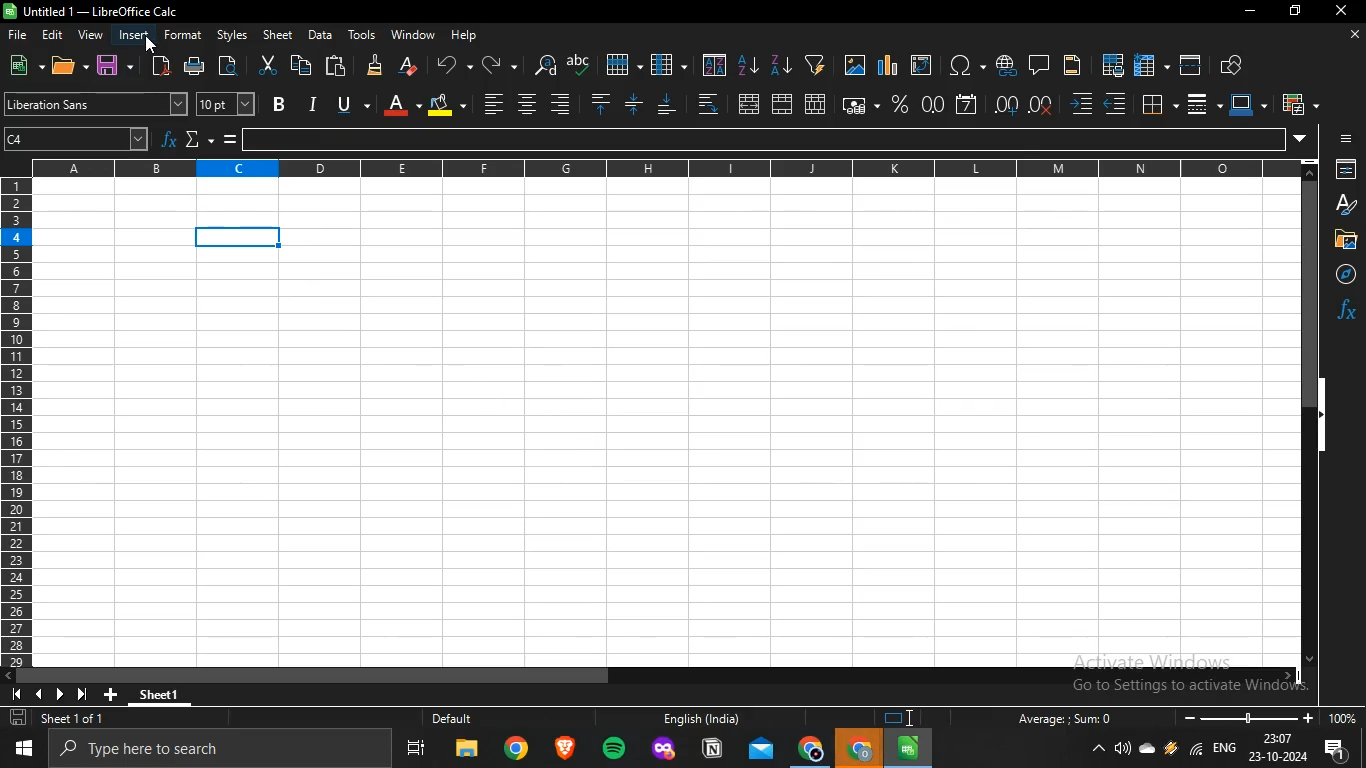 Image resolution: width=1366 pixels, height=768 pixels. What do you see at coordinates (783, 105) in the screenshot?
I see `merge cells` at bounding box center [783, 105].